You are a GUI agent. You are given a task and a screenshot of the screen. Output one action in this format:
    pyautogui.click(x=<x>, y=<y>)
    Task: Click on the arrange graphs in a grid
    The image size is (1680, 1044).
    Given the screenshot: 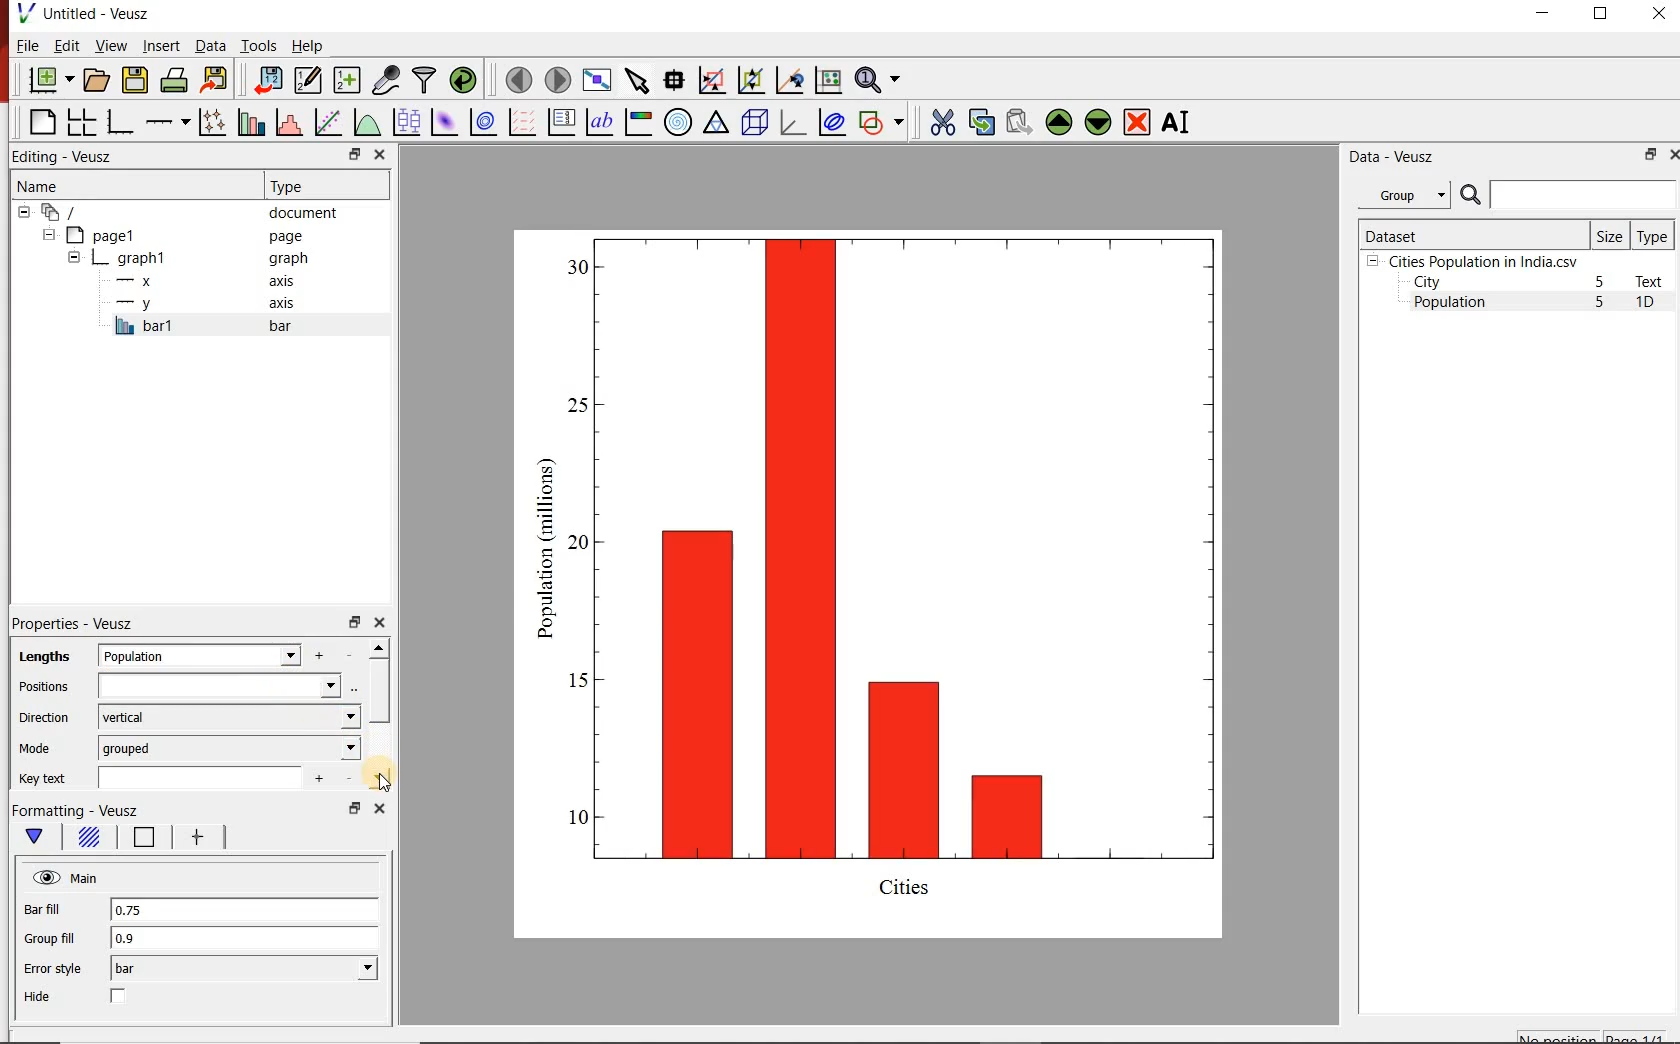 What is the action you would take?
    pyautogui.click(x=81, y=122)
    